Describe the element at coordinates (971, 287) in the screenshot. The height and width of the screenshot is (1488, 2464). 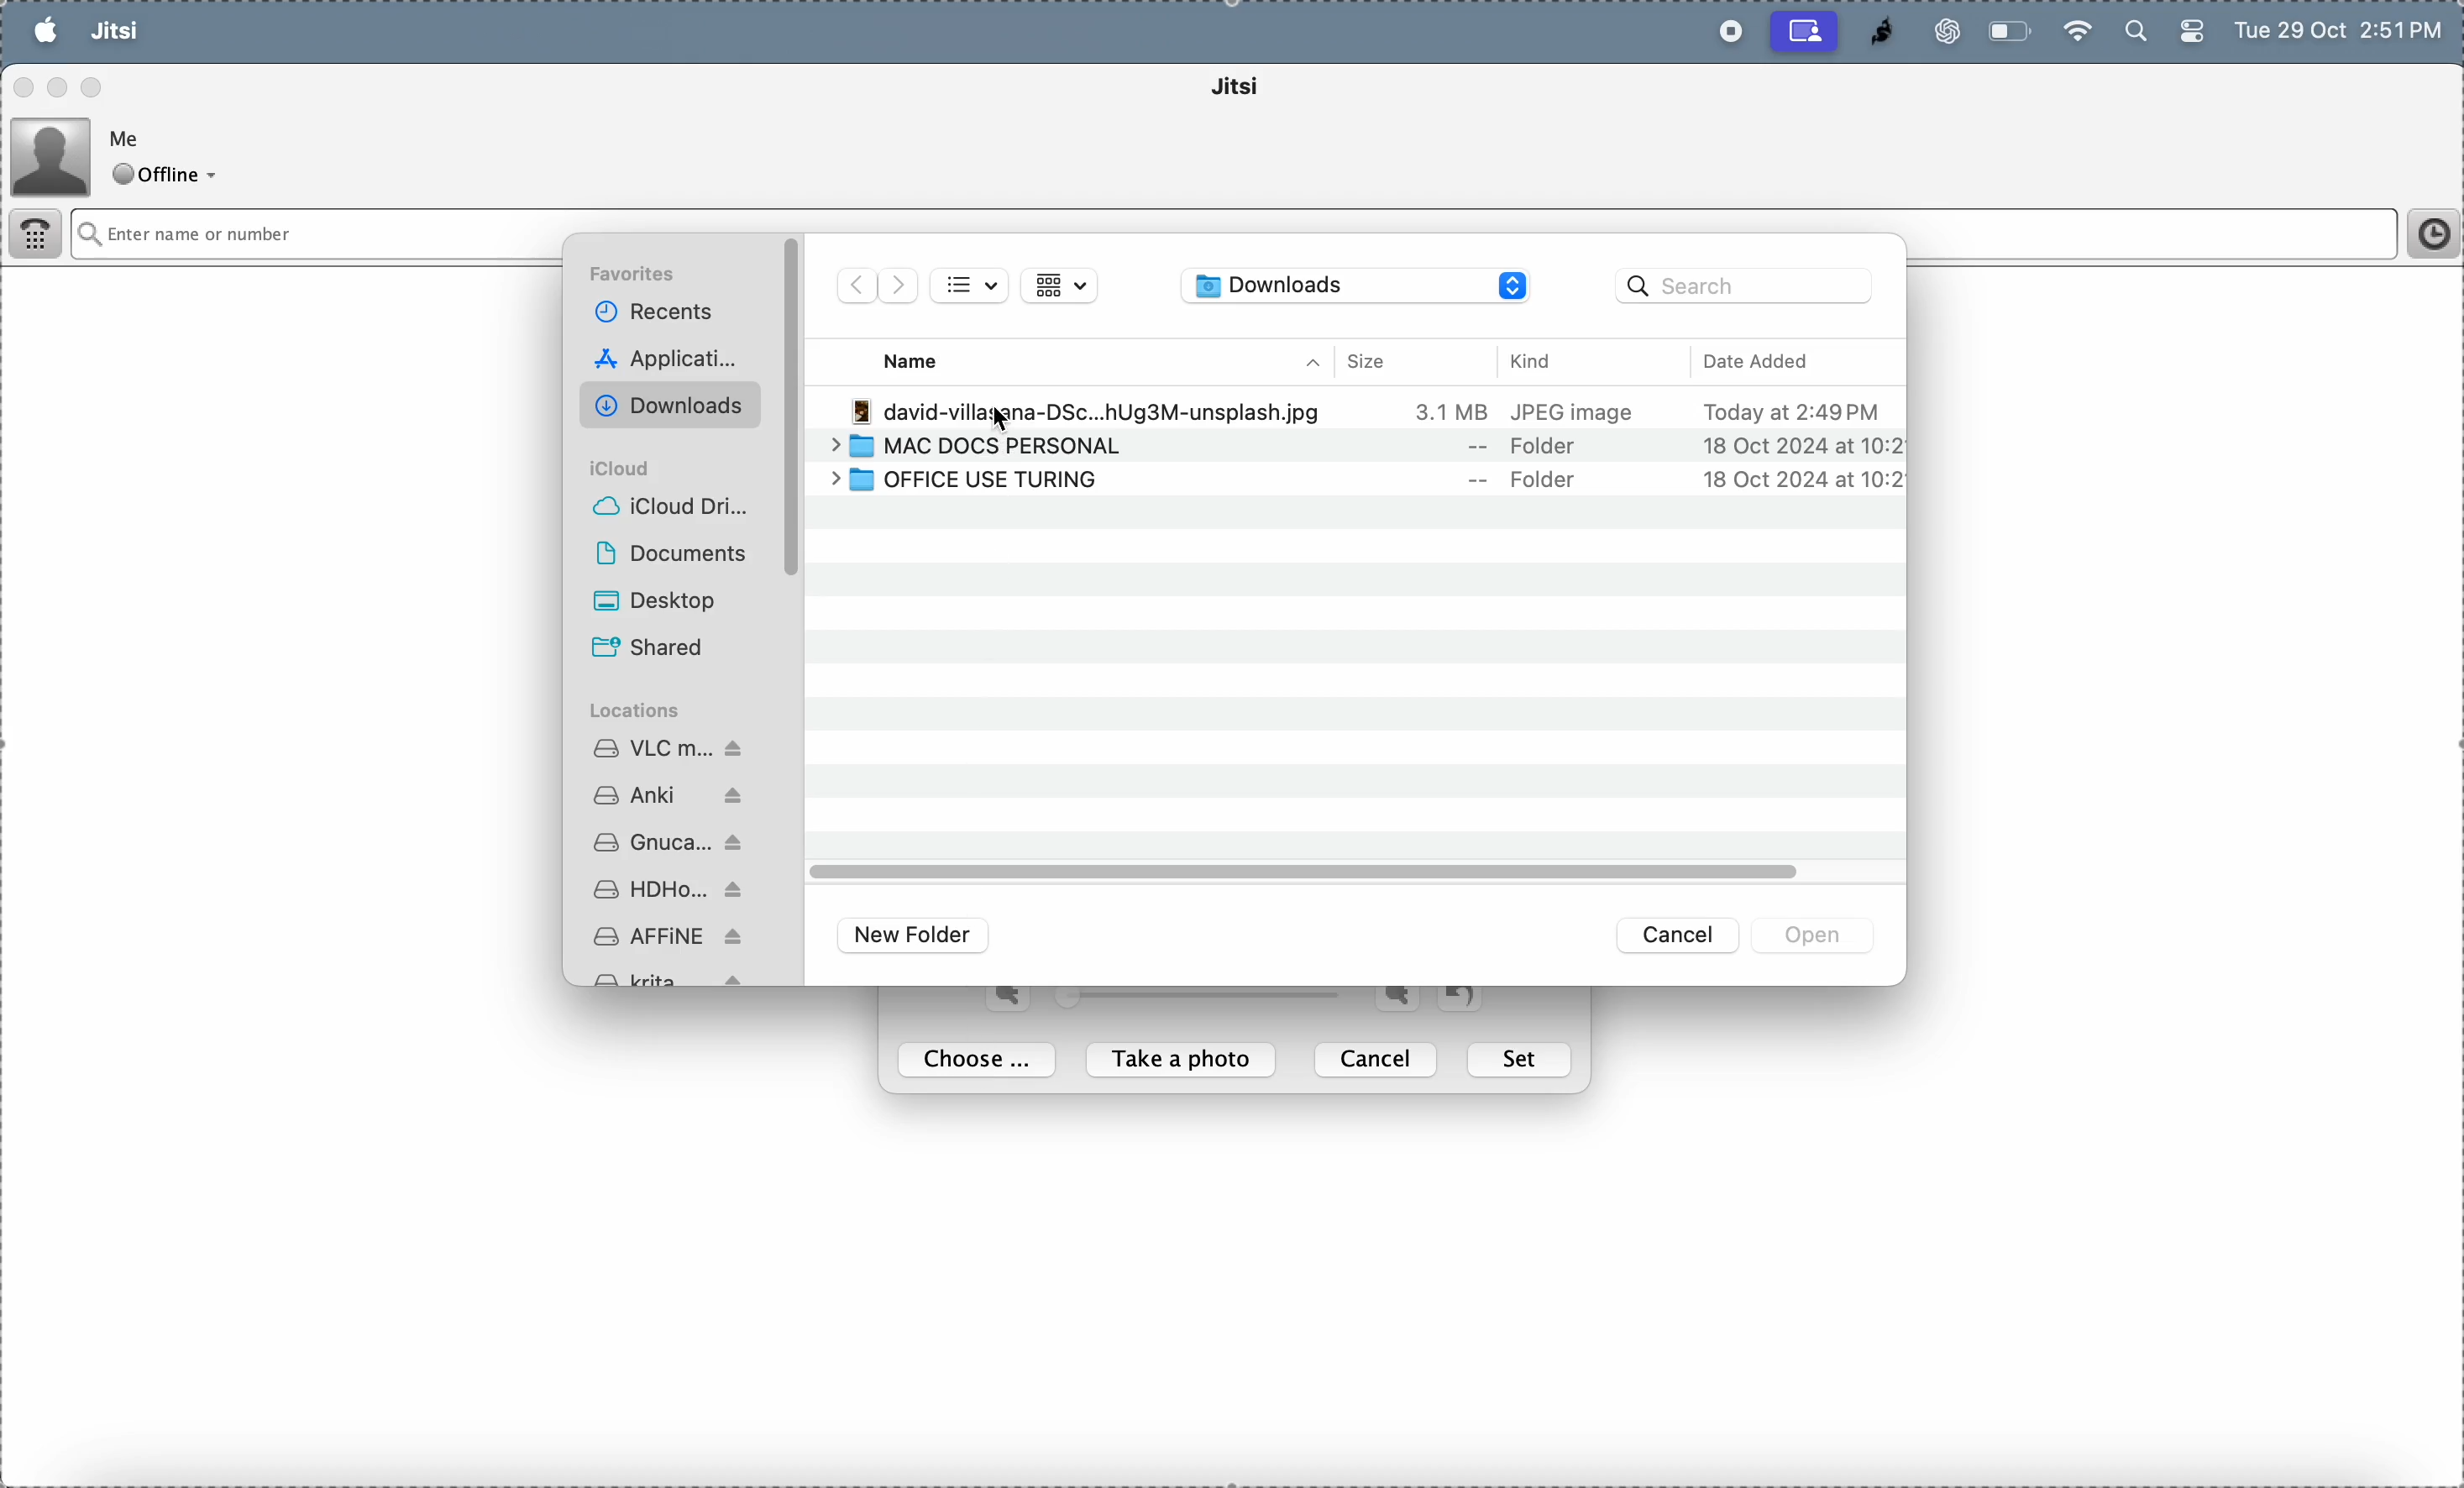
I see `bullet list` at that location.